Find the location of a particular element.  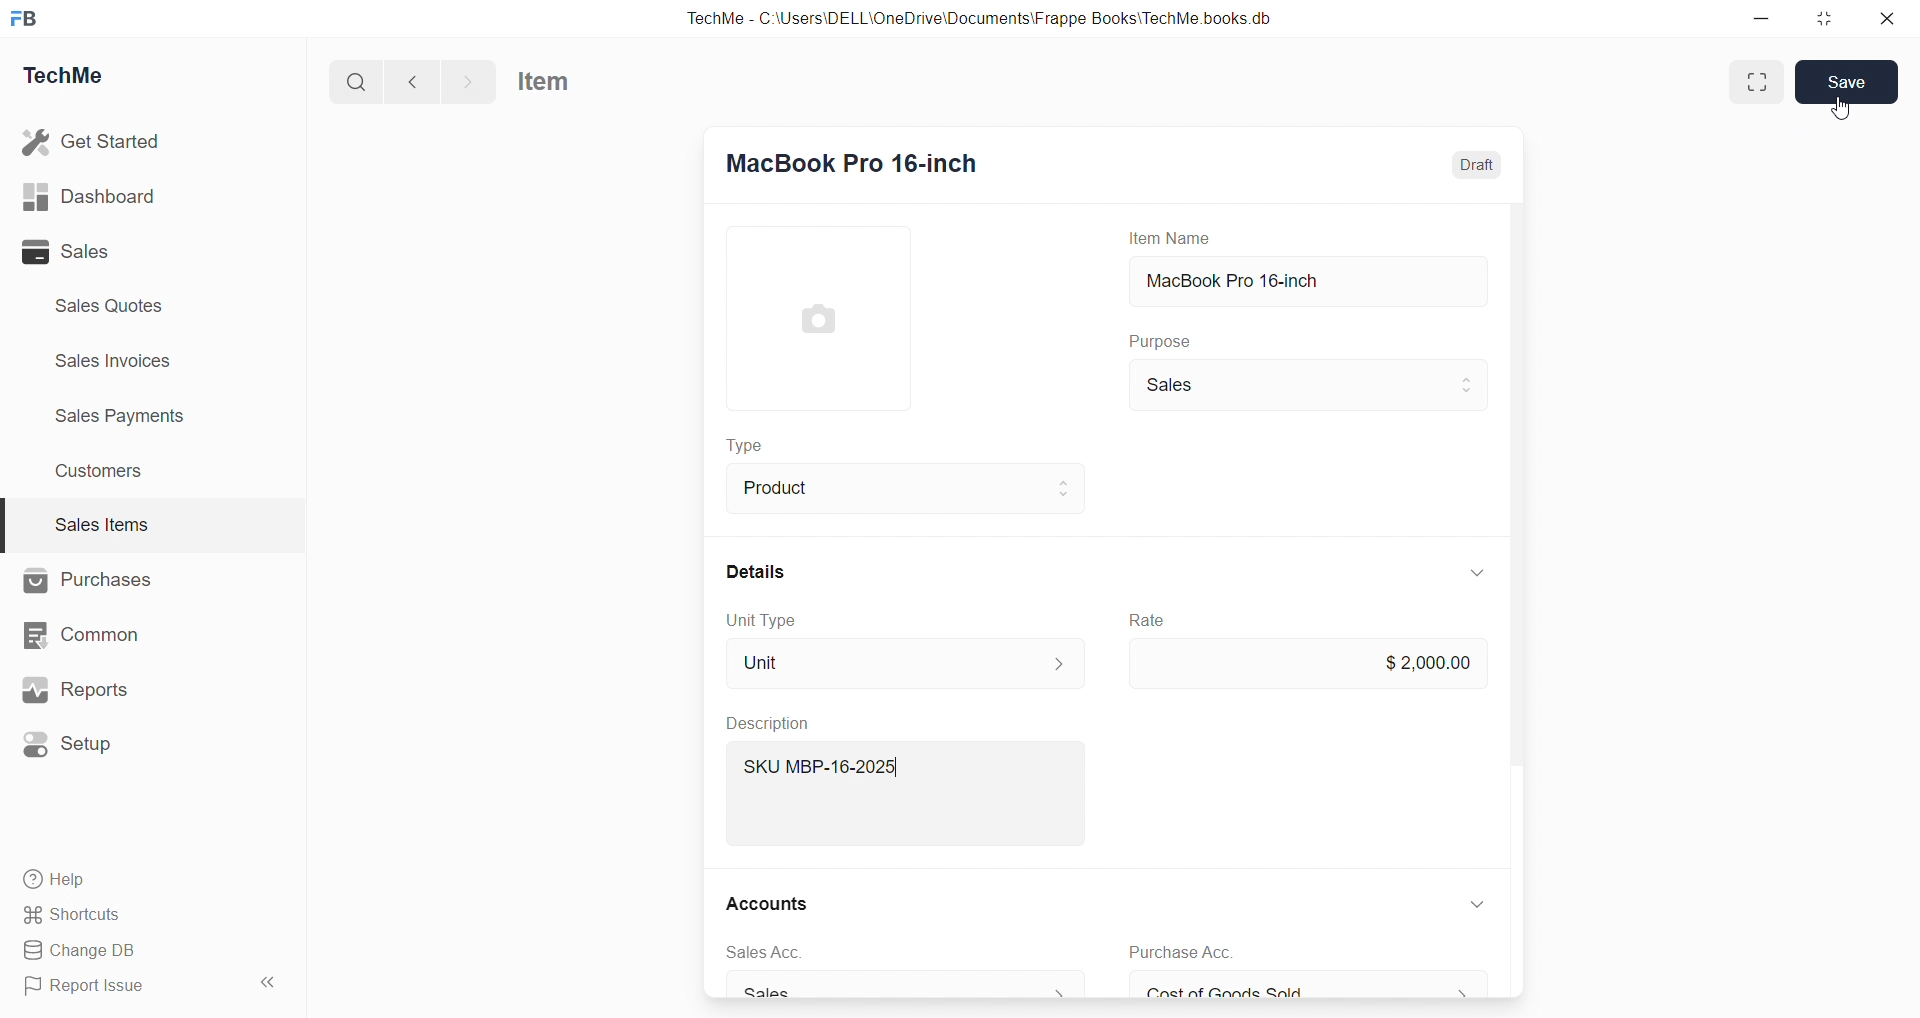

minimize is located at coordinates (1761, 17).